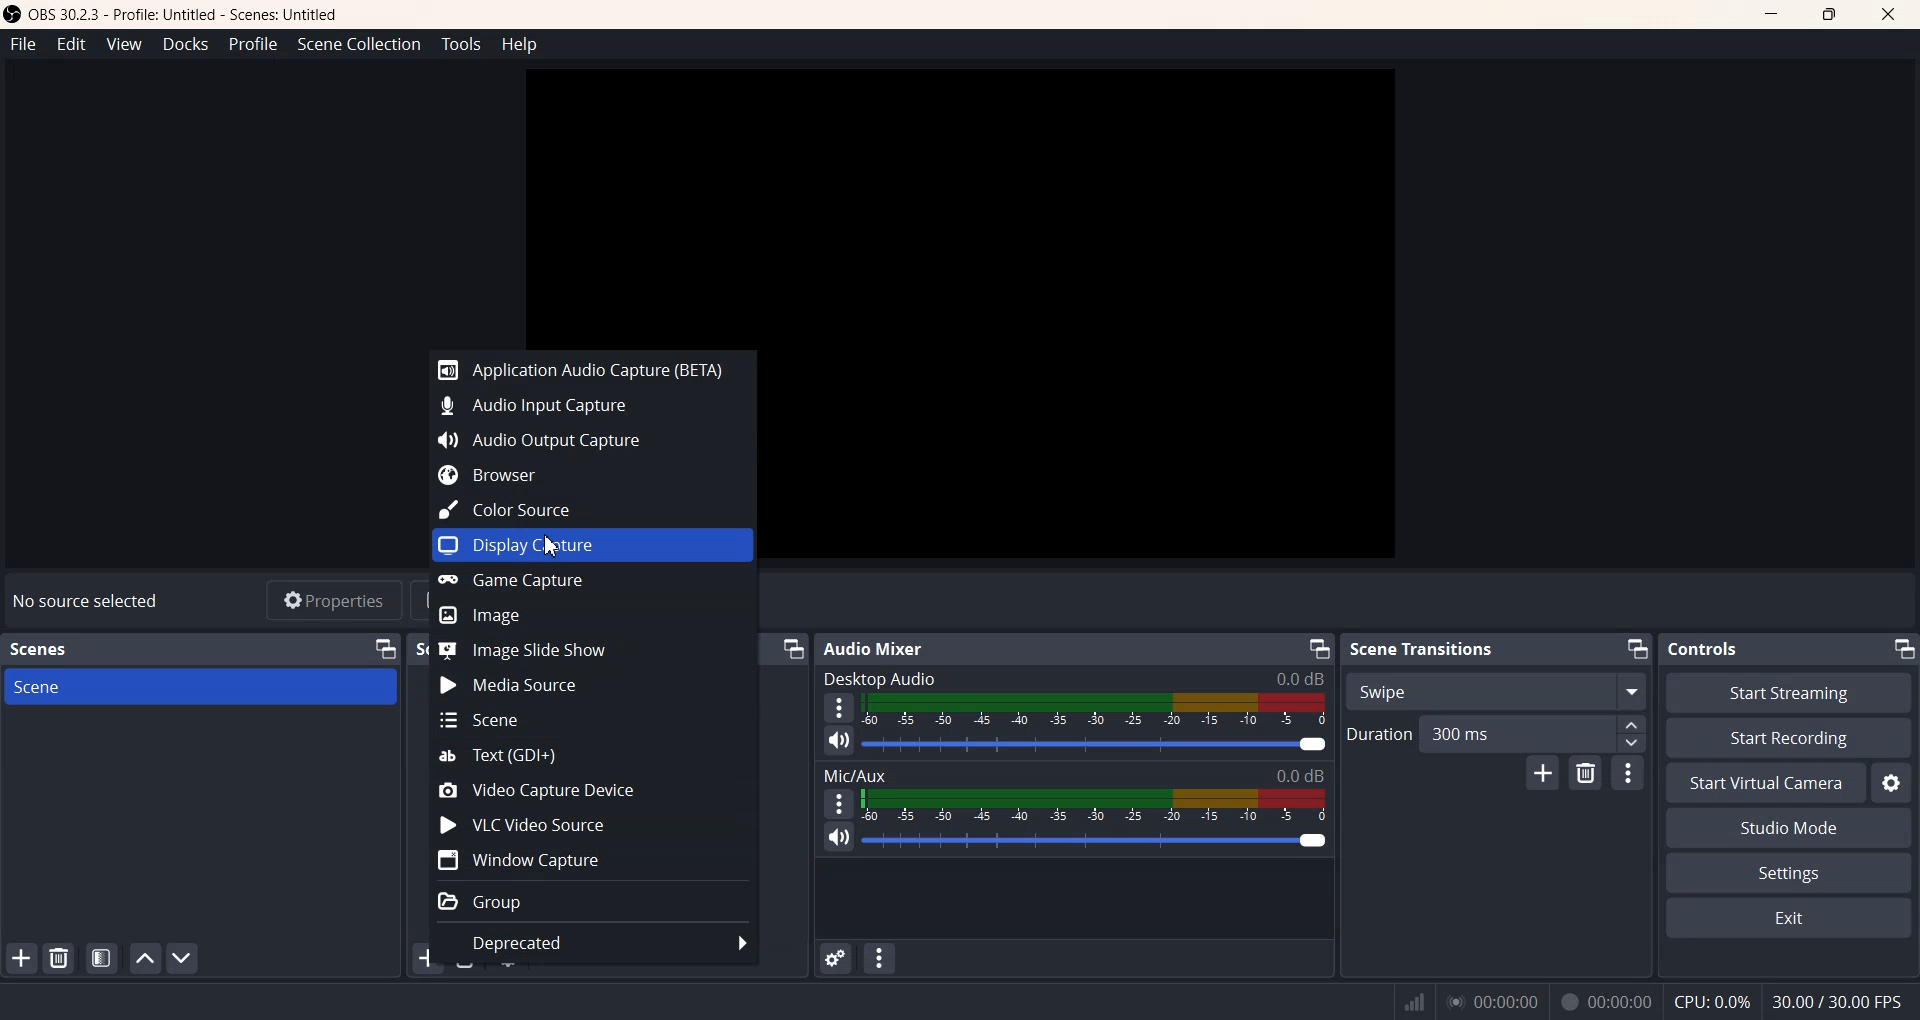 The width and height of the screenshot is (1920, 1020). What do you see at coordinates (591, 722) in the screenshot?
I see `Scene` at bounding box center [591, 722].